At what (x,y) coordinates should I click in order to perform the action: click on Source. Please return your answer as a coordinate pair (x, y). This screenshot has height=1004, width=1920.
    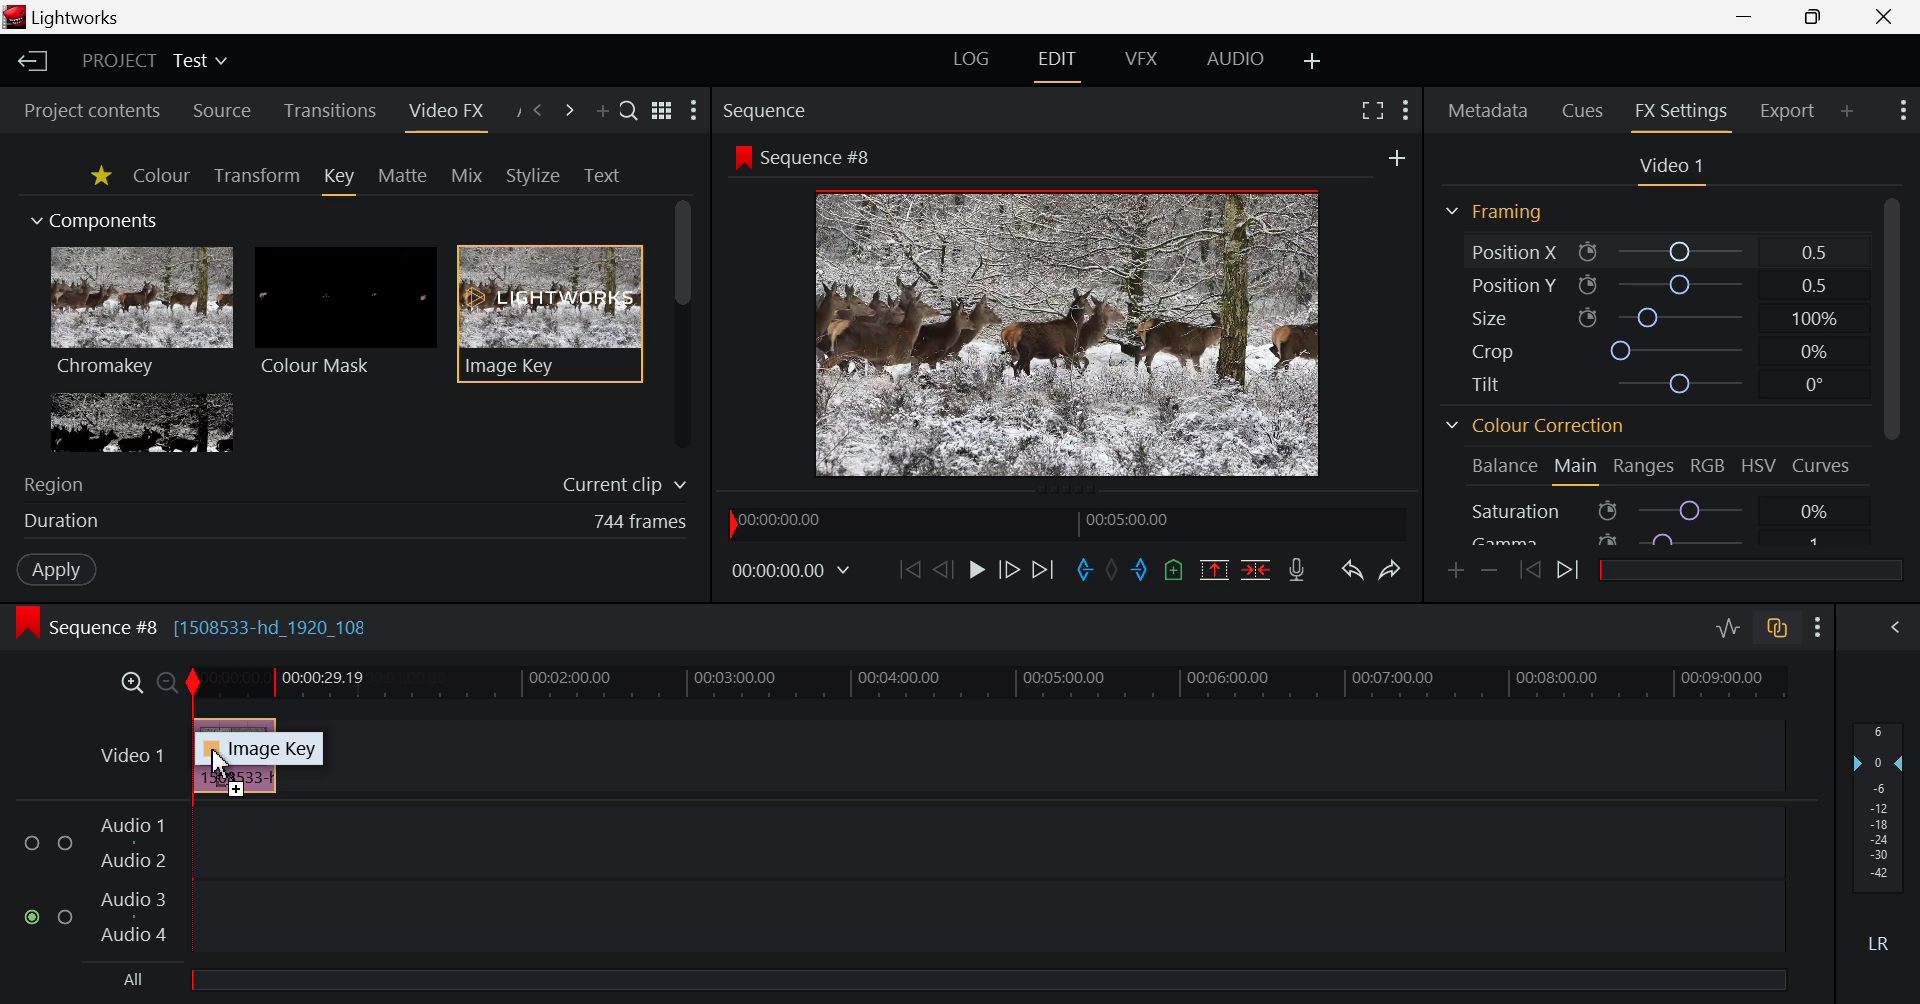
    Looking at the image, I should click on (221, 107).